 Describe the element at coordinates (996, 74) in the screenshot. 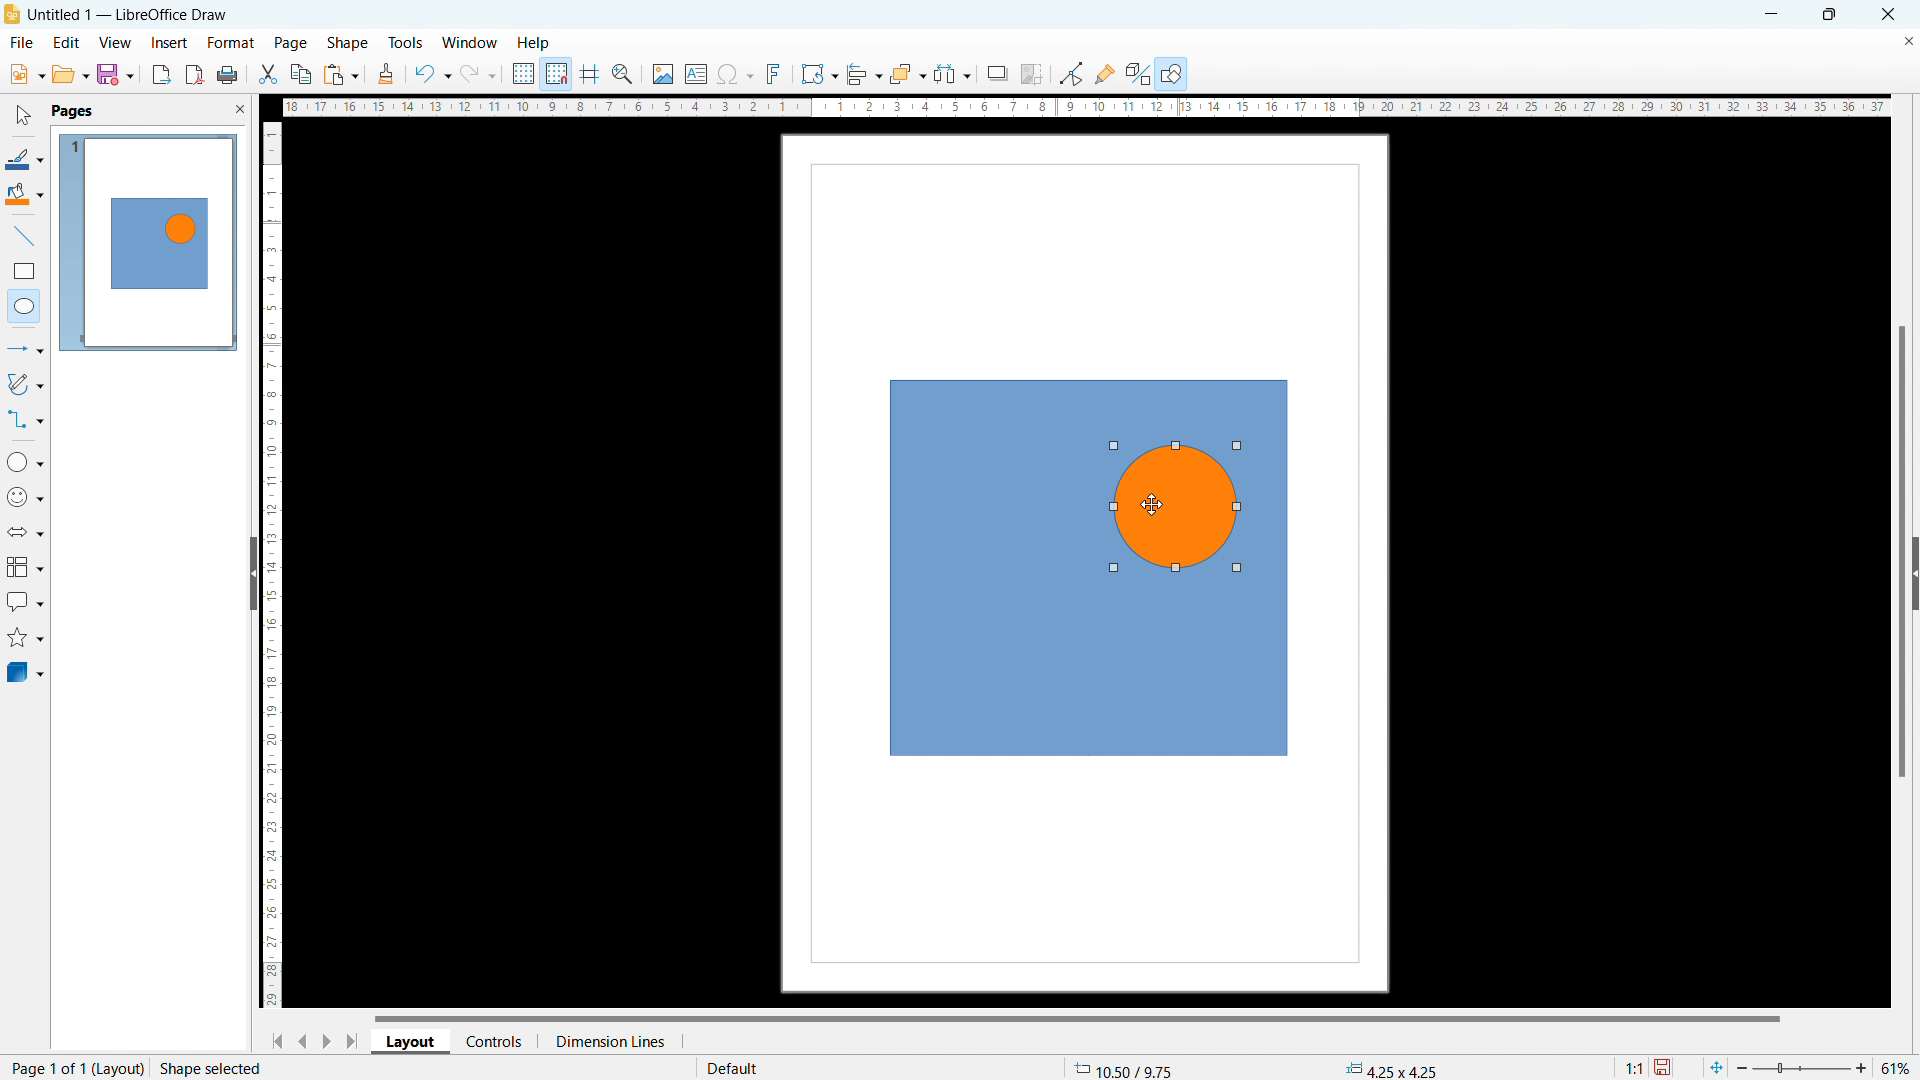

I see `shadow` at that location.